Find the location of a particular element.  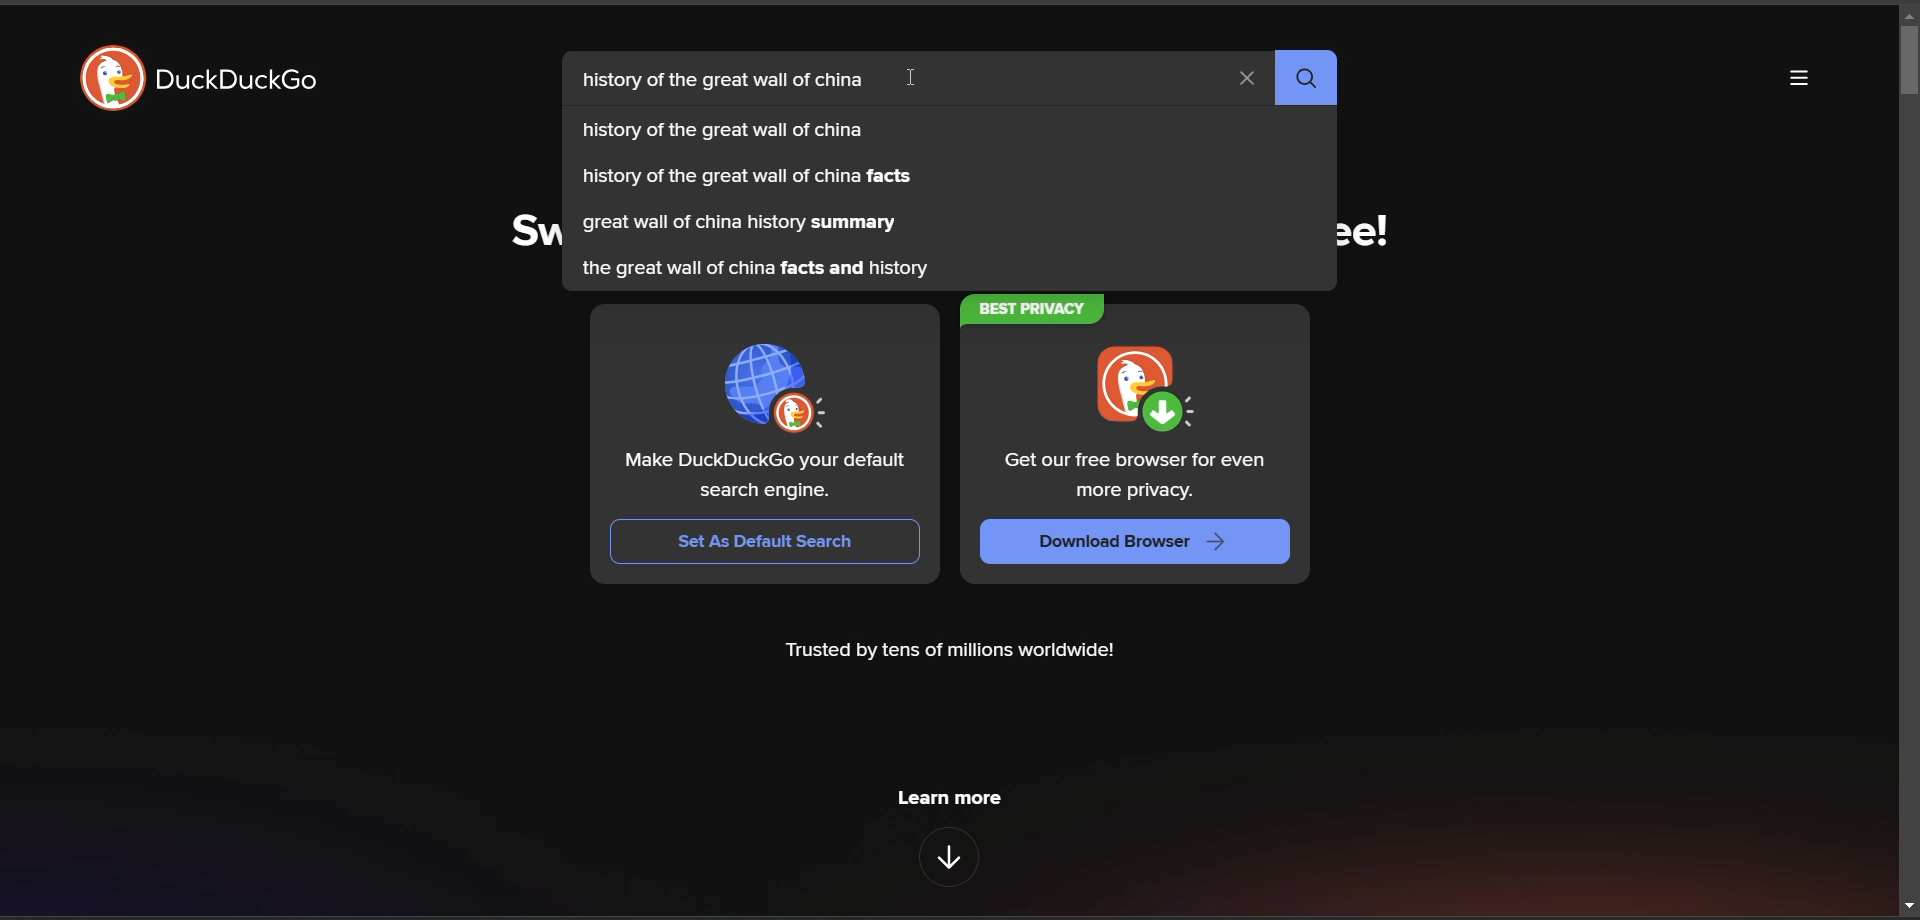

great wall of china history summary is located at coordinates (744, 224).